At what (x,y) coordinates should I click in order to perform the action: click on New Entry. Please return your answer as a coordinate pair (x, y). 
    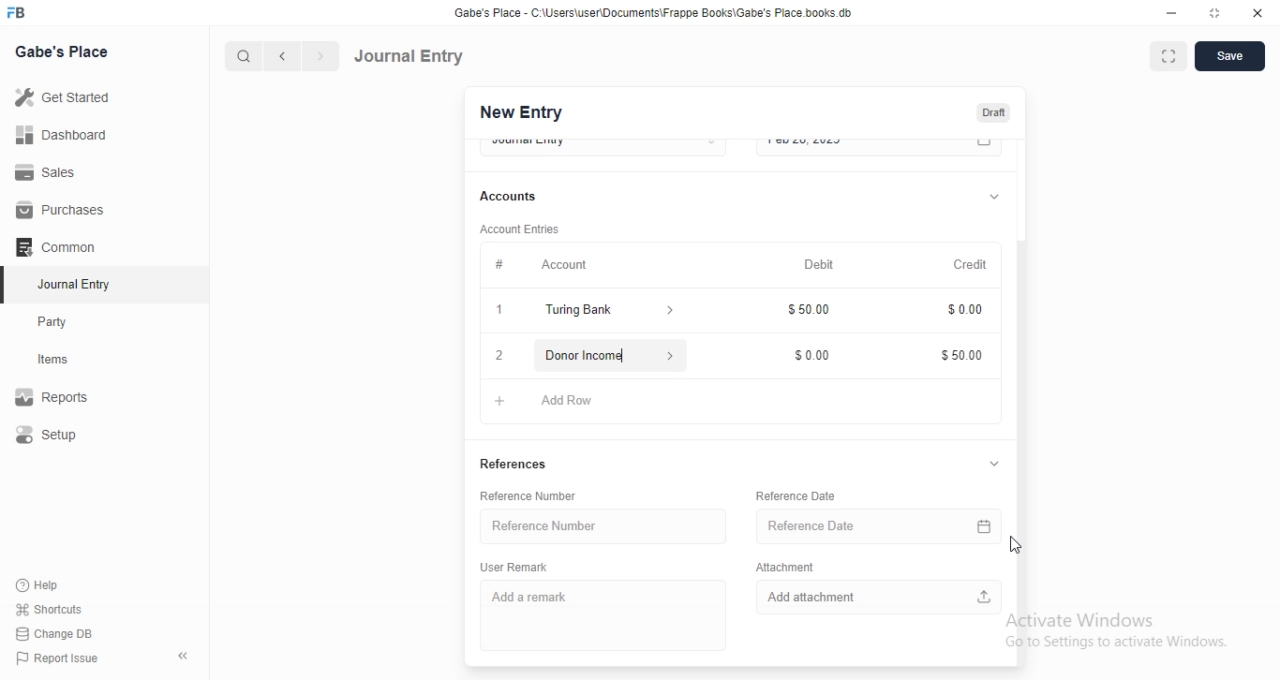
    Looking at the image, I should click on (519, 113).